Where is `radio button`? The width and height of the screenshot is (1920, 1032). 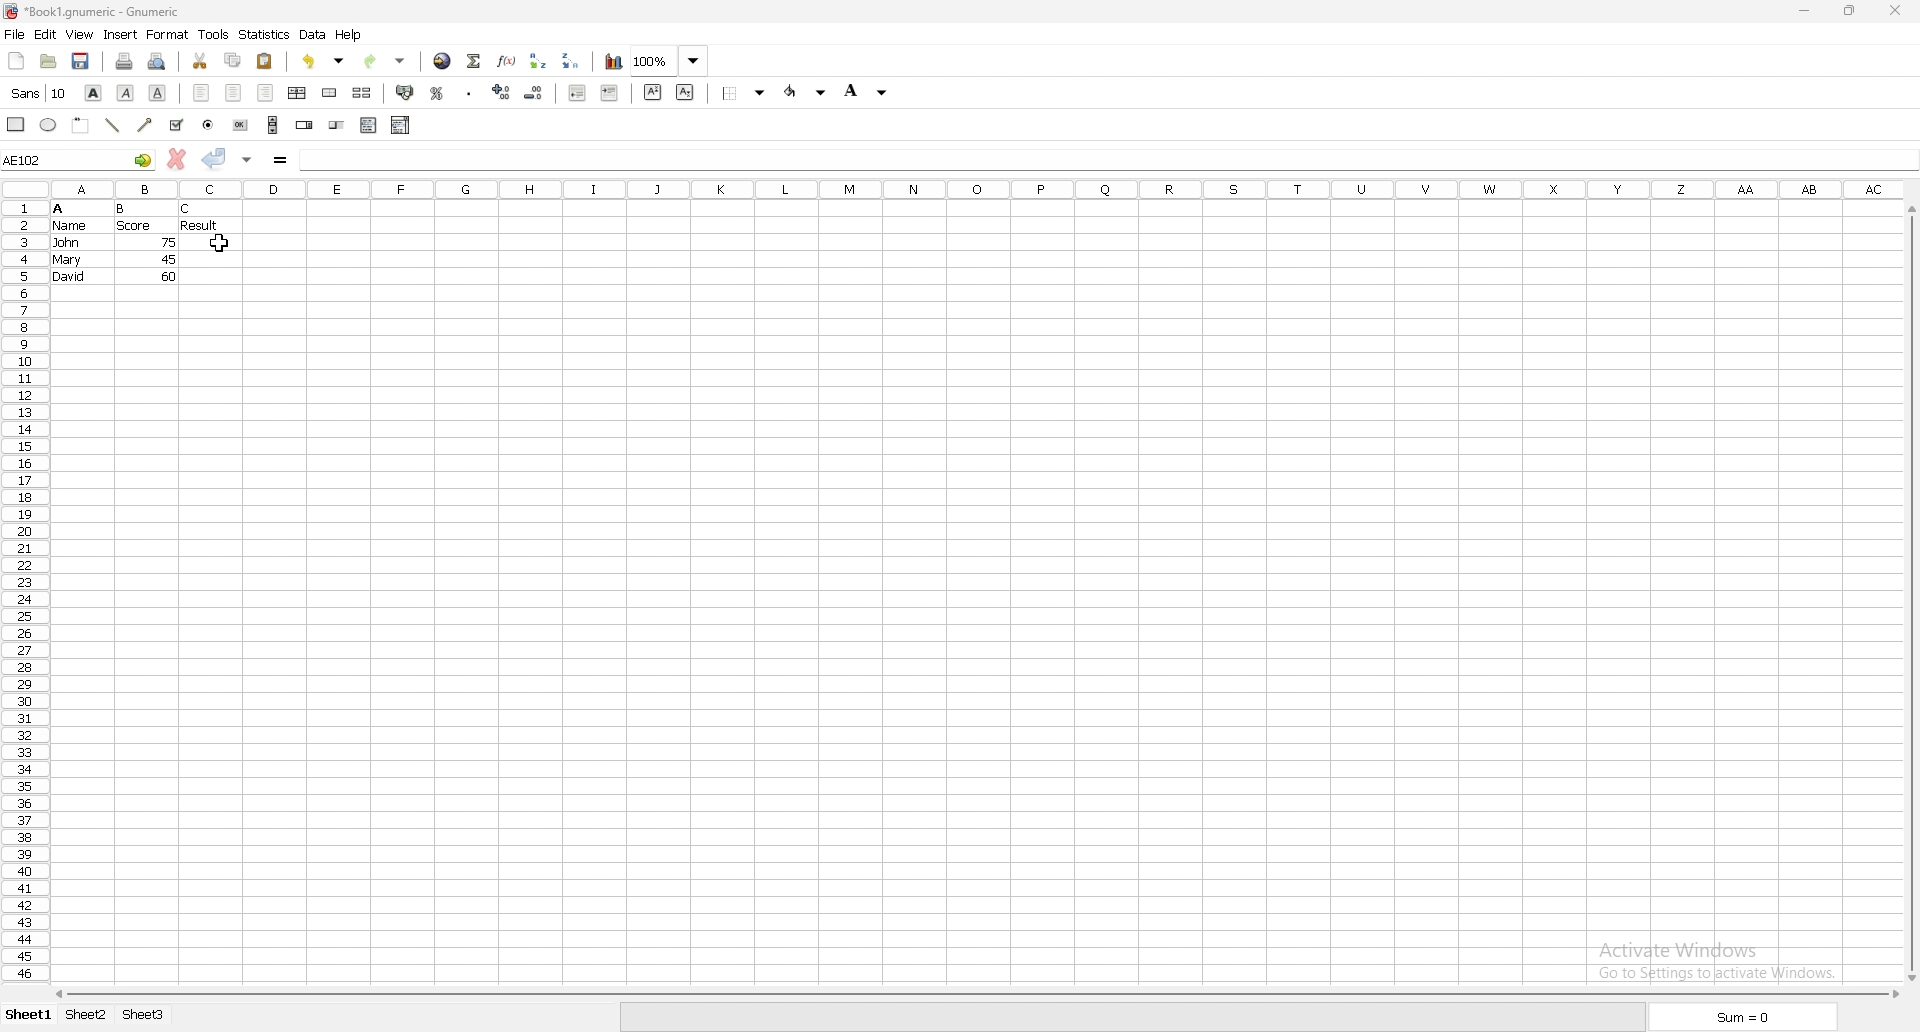 radio button is located at coordinates (209, 125).